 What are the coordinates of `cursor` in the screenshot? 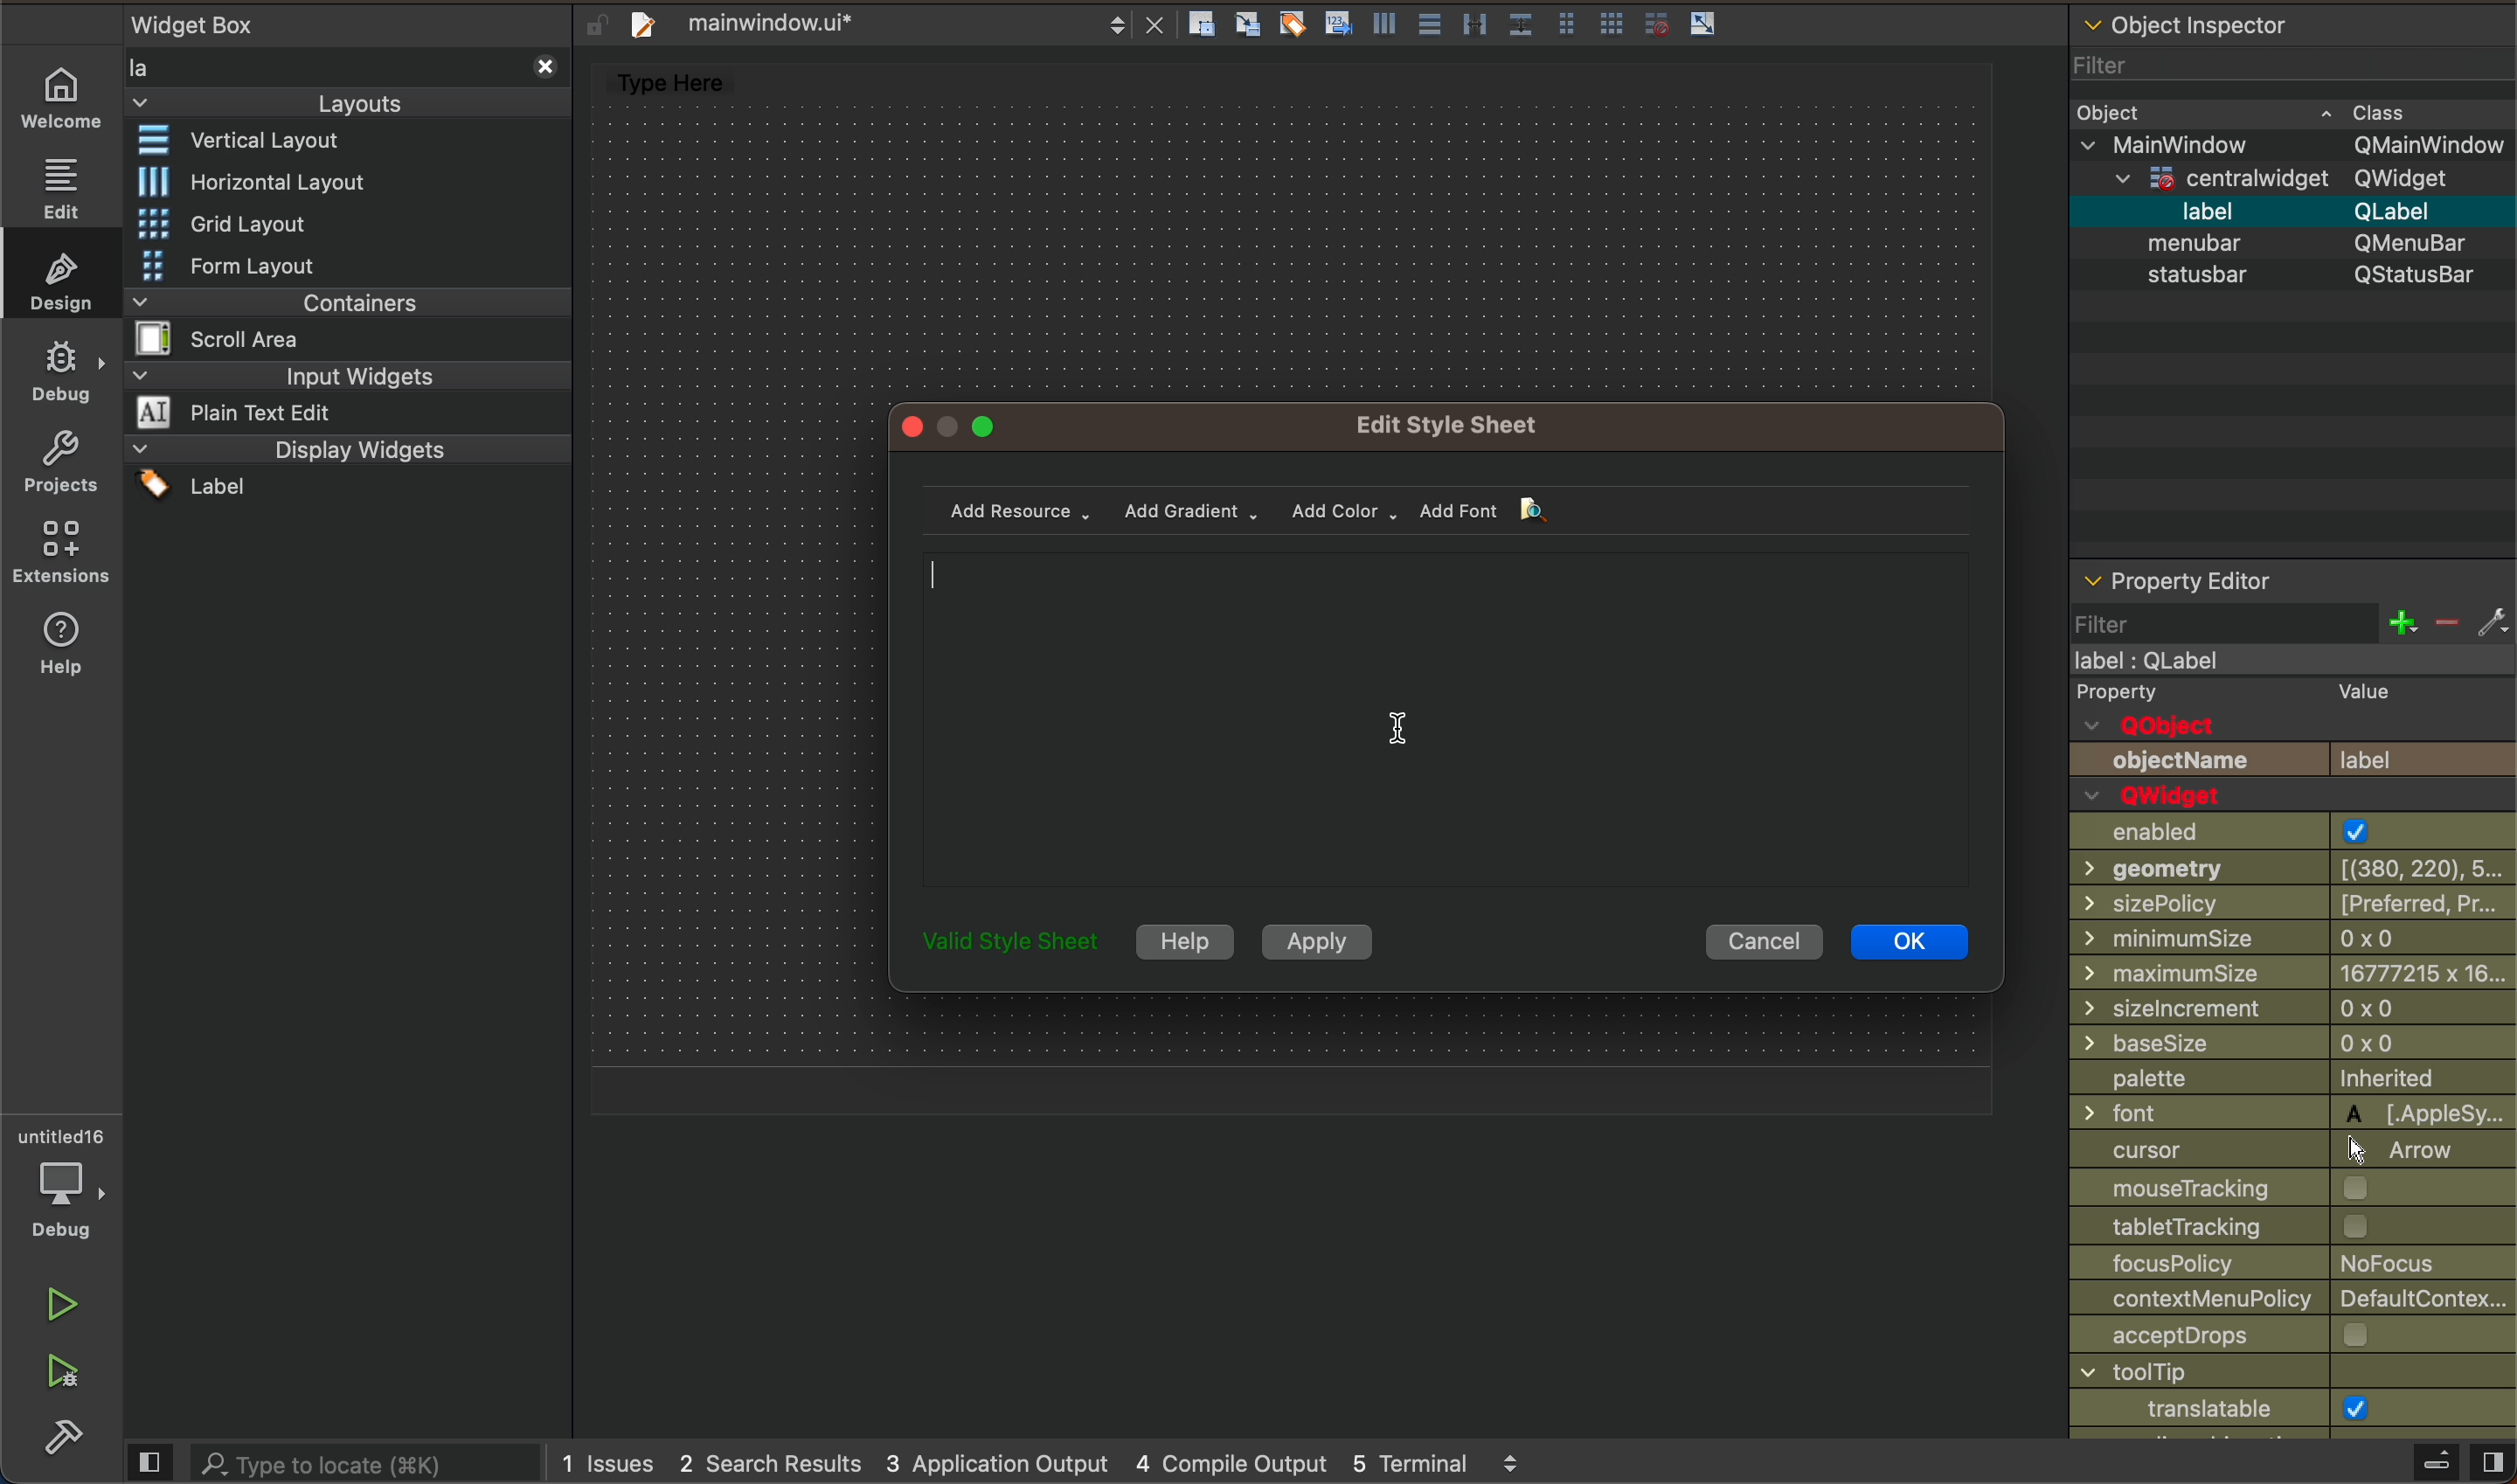 It's located at (2295, 1152).